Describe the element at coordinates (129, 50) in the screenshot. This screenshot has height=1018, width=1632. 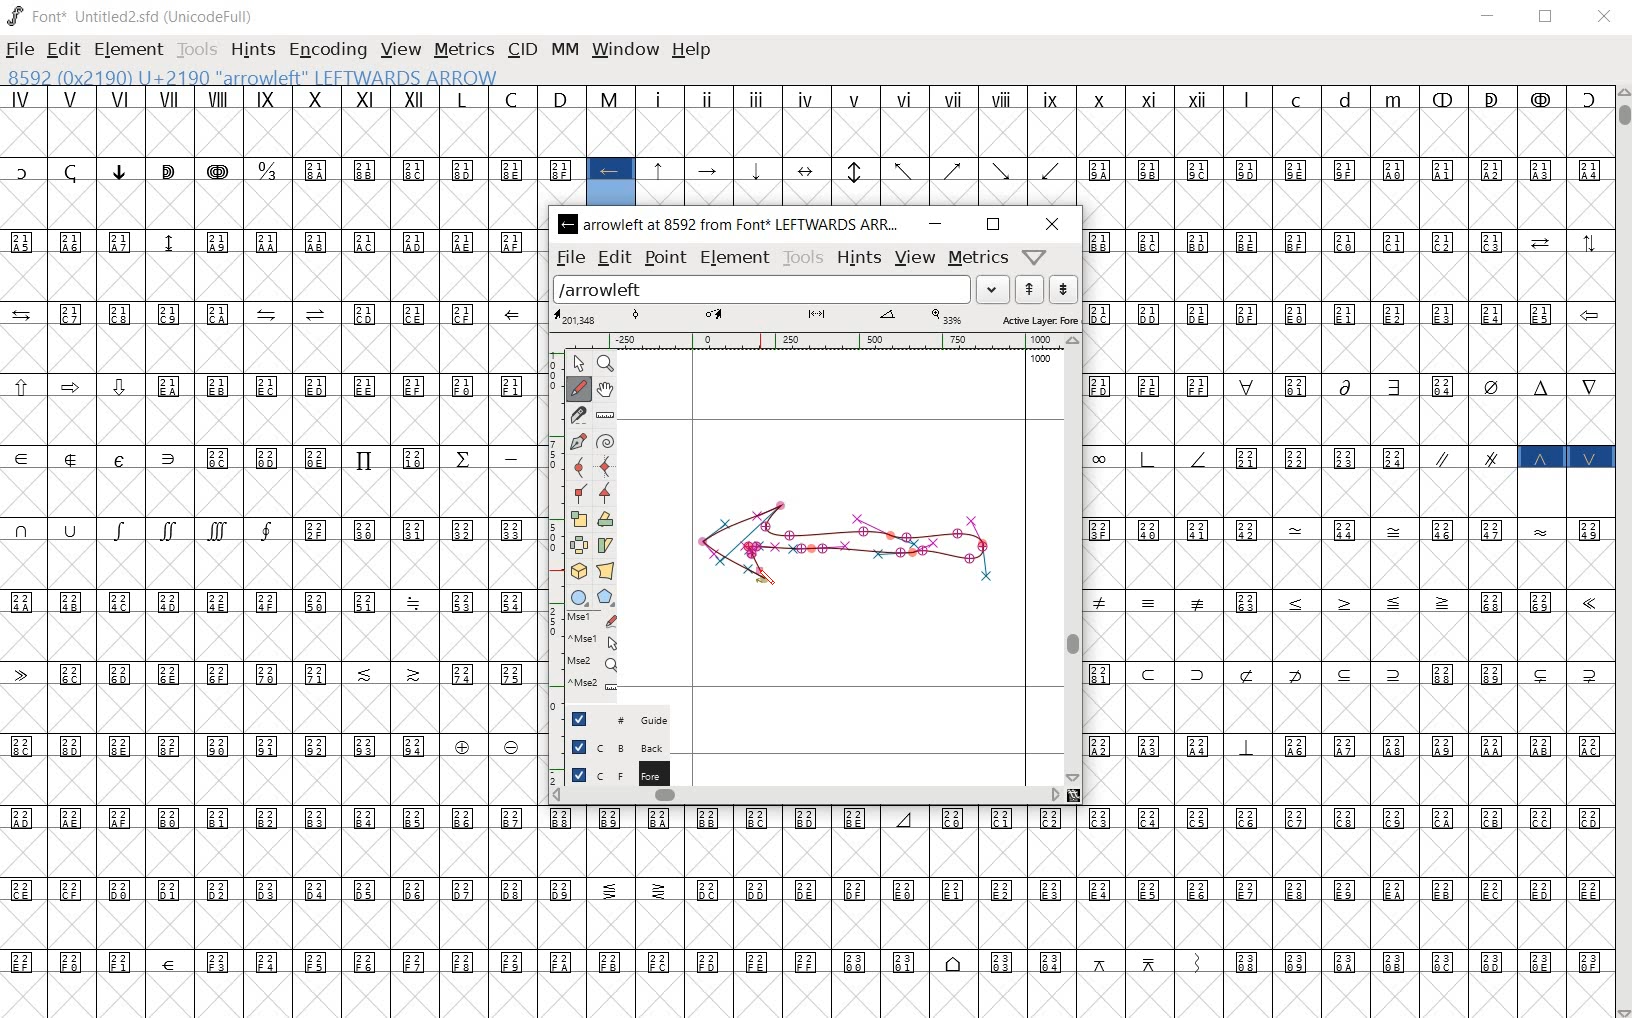
I see `Element` at that location.